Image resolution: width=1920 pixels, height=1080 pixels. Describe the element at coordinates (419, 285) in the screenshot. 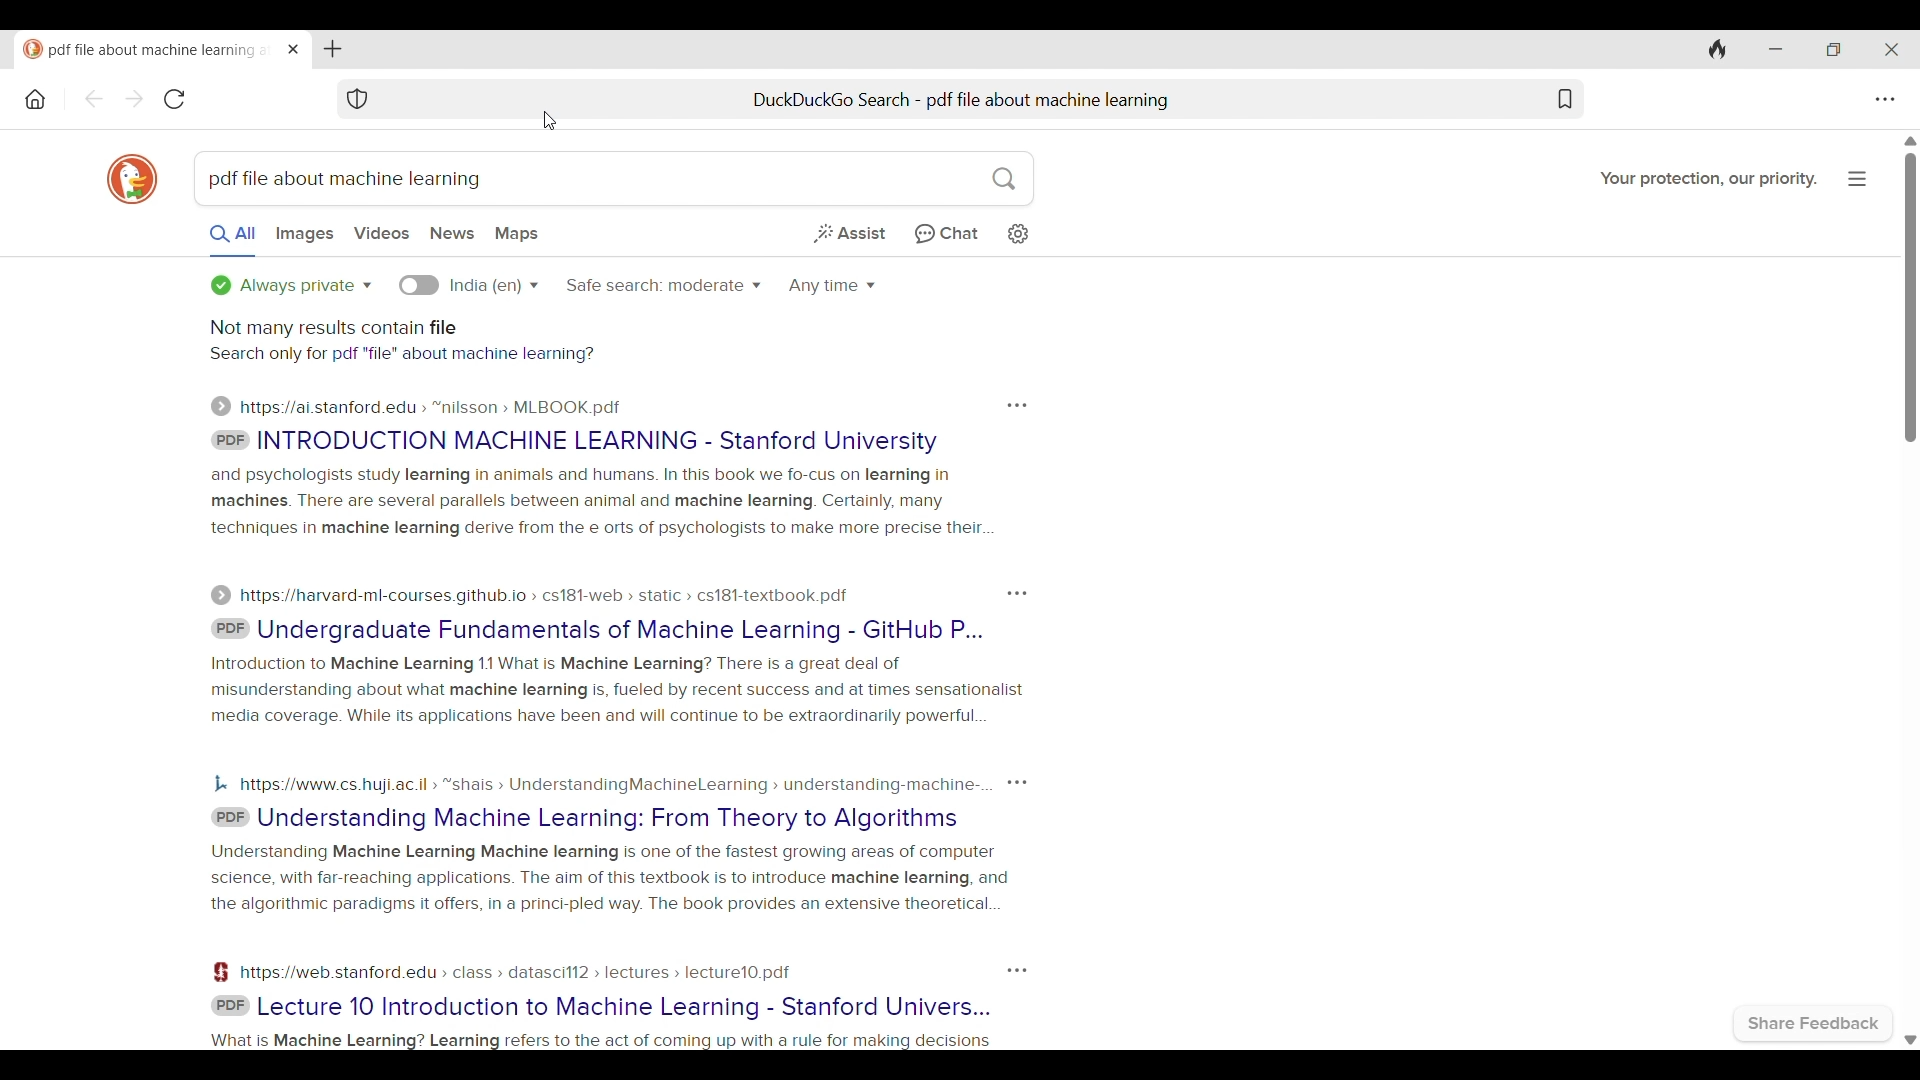

I see `Turn on language specific search` at that location.